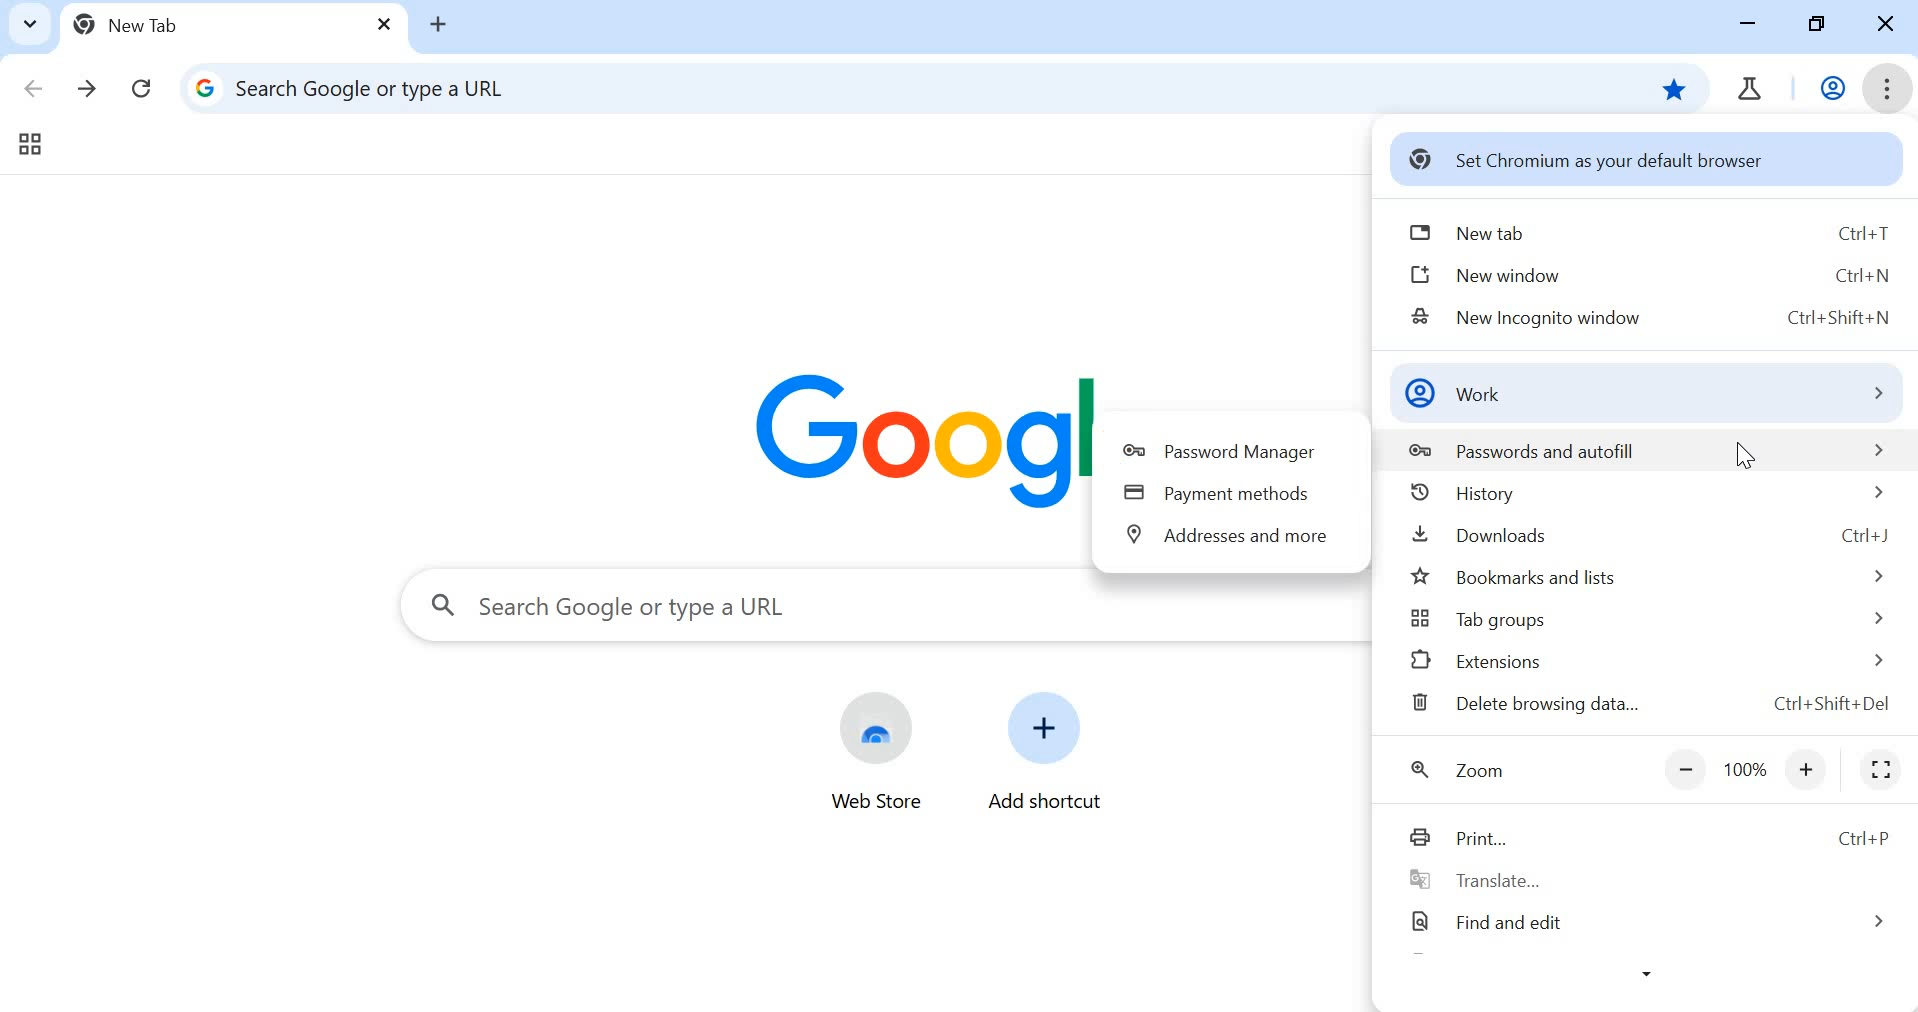 Image resolution: width=1918 pixels, height=1012 pixels. What do you see at coordinates (1229, 450) in the screenshot?
I see `password manager` at bounding box center [1229, 450].